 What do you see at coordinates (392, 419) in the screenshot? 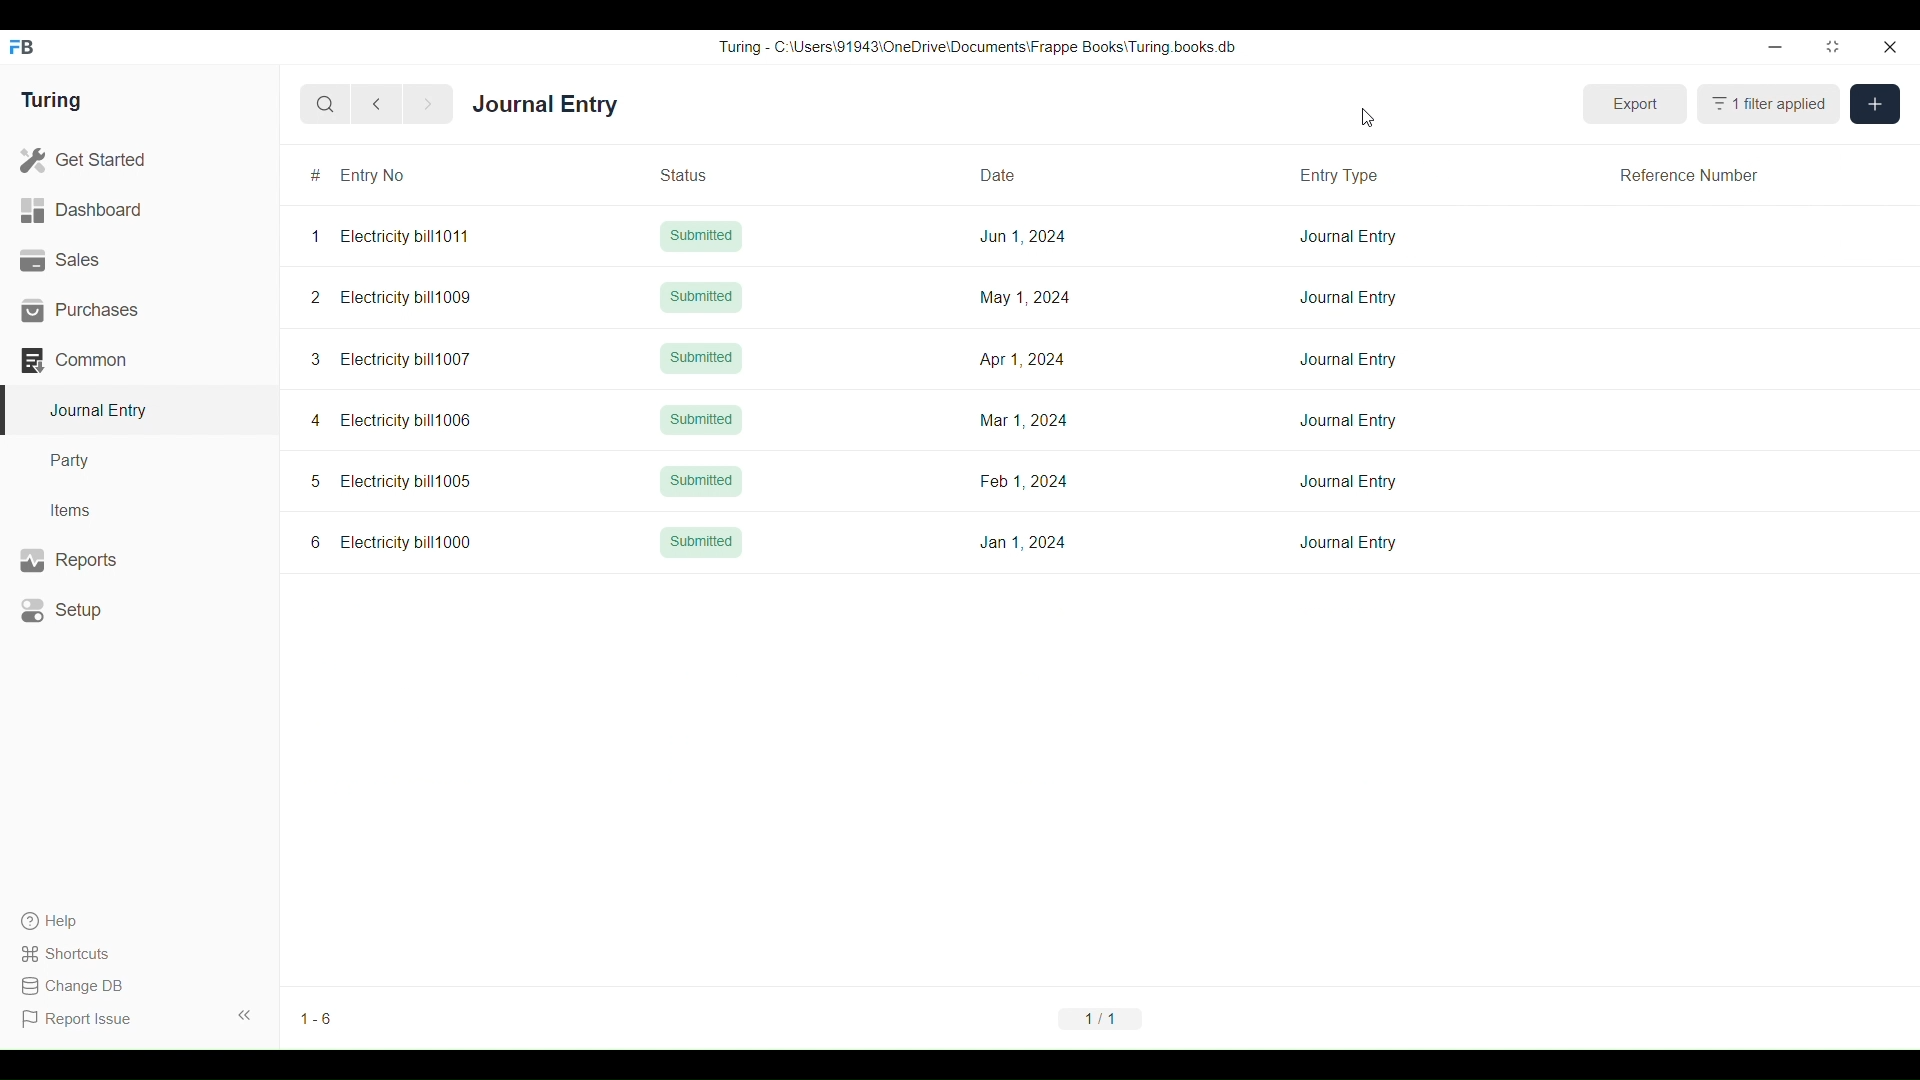
I see `4 Electricity bill1006` at bounding box center [392, 419].